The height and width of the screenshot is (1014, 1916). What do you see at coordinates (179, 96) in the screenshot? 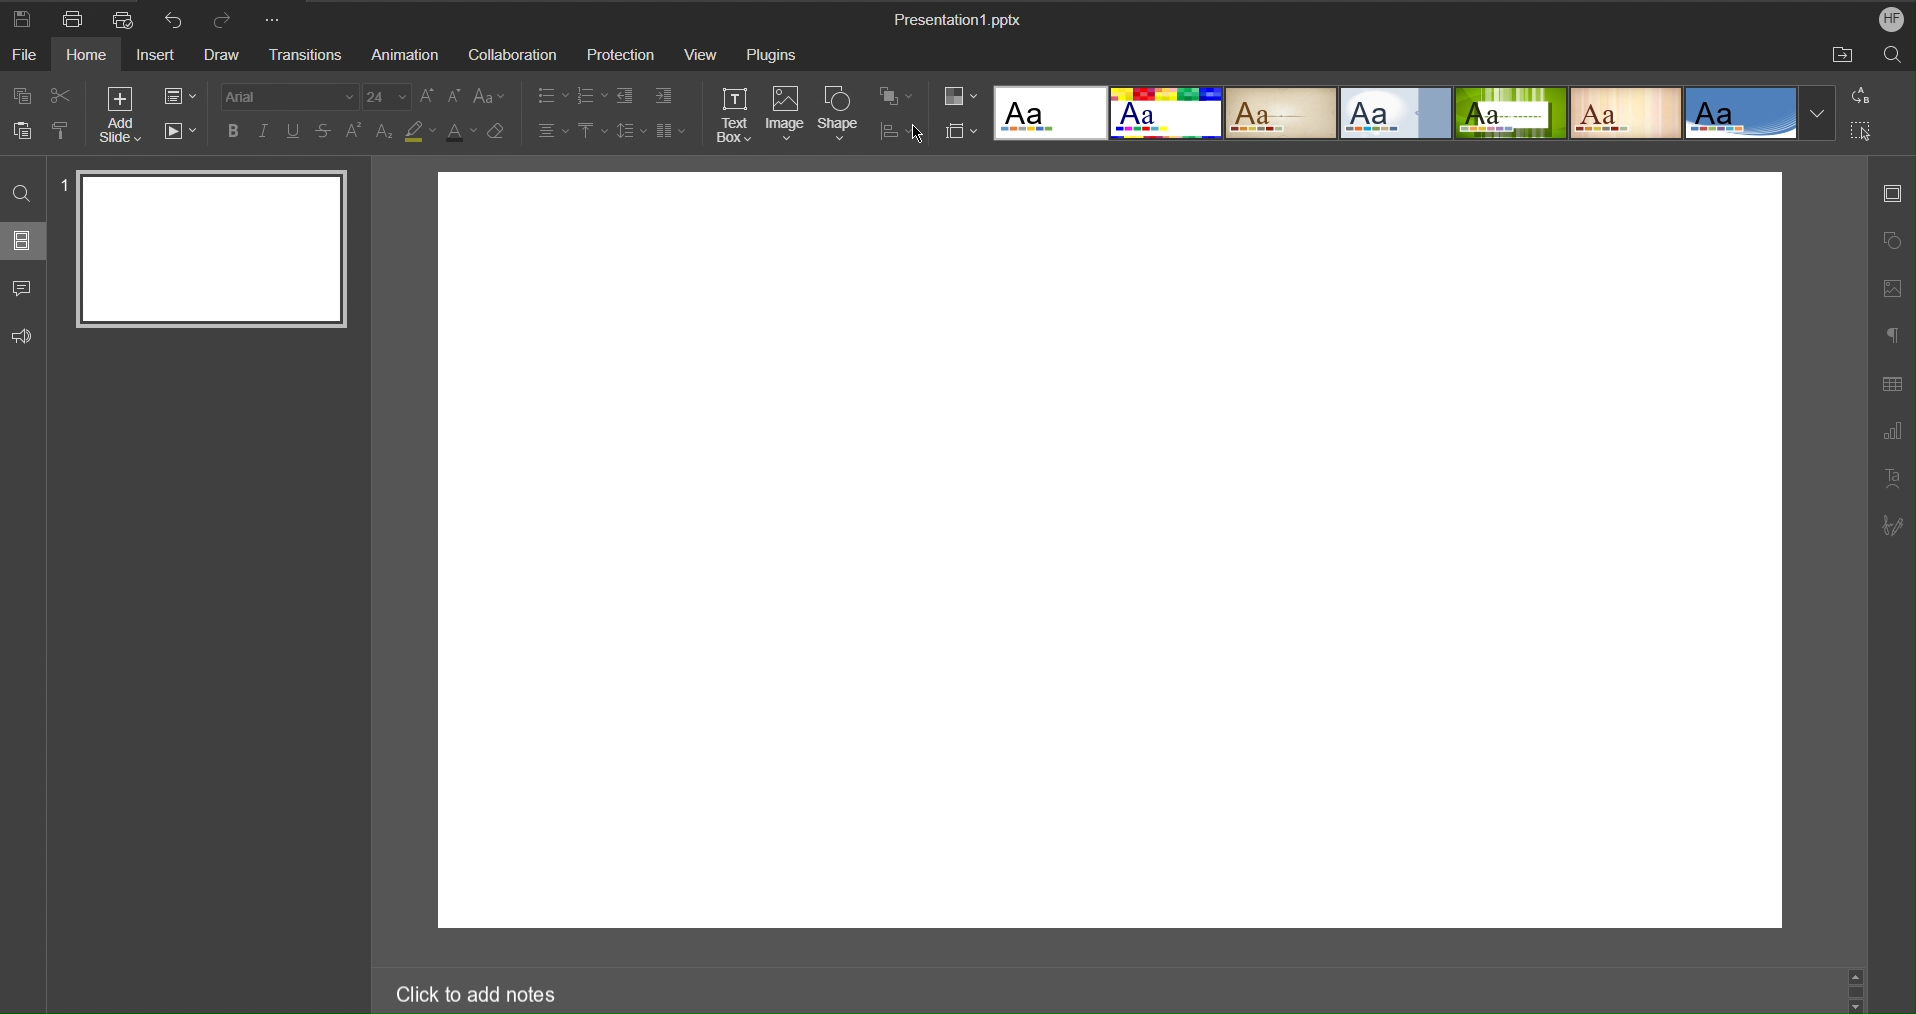
I see `Slide Settings` at bounding box center [179, 96].